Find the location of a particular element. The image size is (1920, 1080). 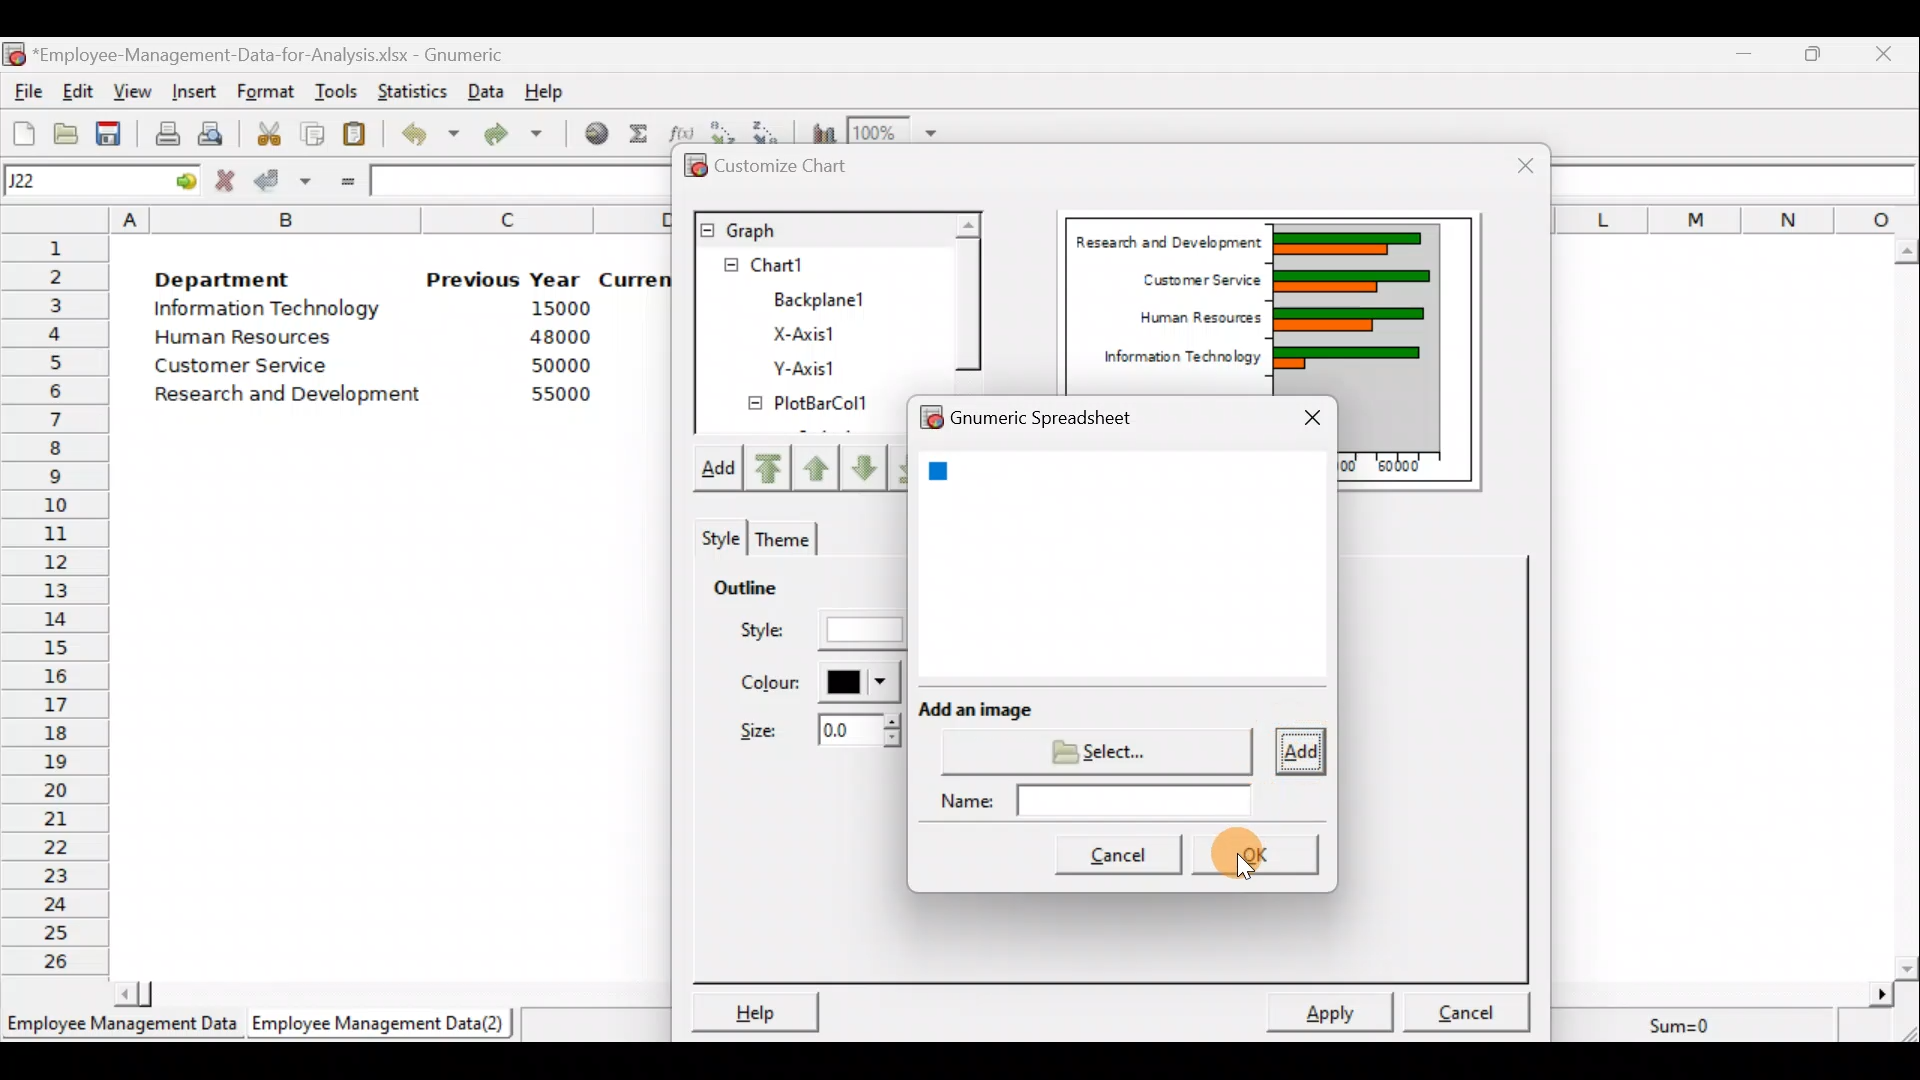

Print current file is located at coordinates (164, 130).